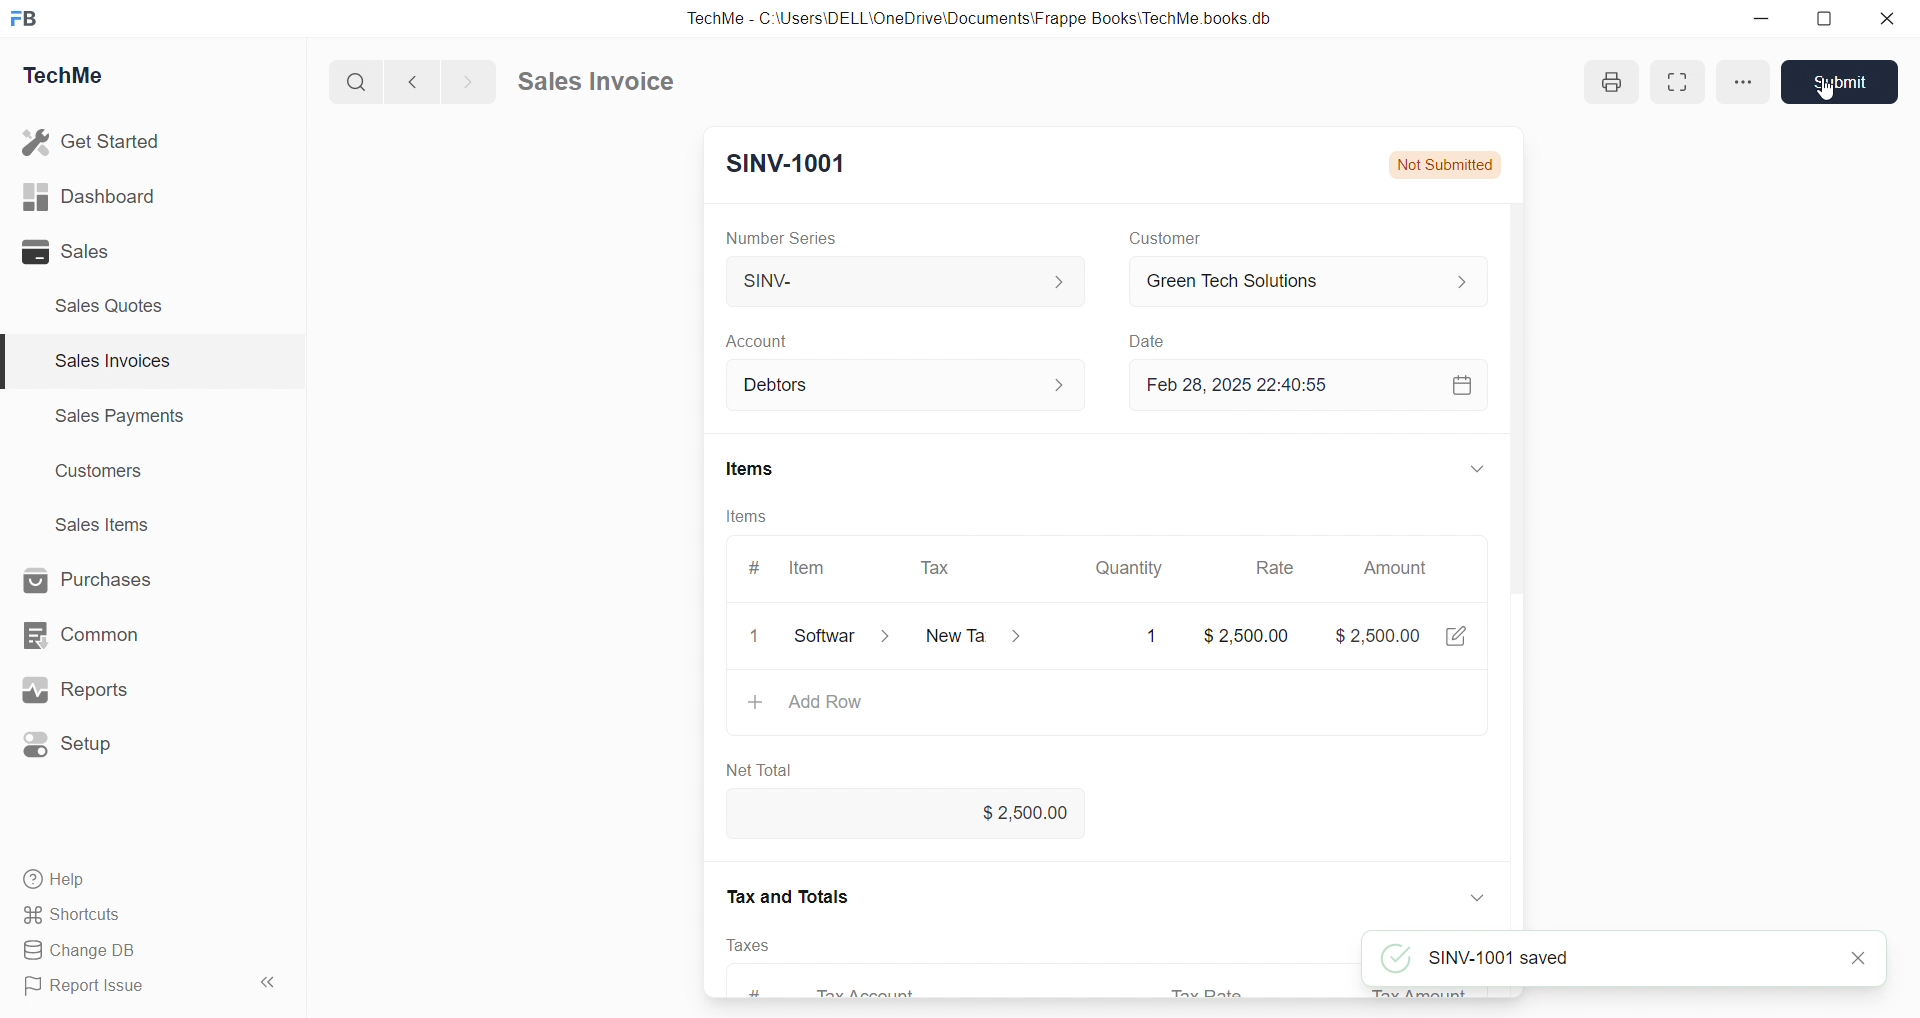 This screenshot has width=1920, height=1018. I want to click on Report Issue, so click(90, 983).